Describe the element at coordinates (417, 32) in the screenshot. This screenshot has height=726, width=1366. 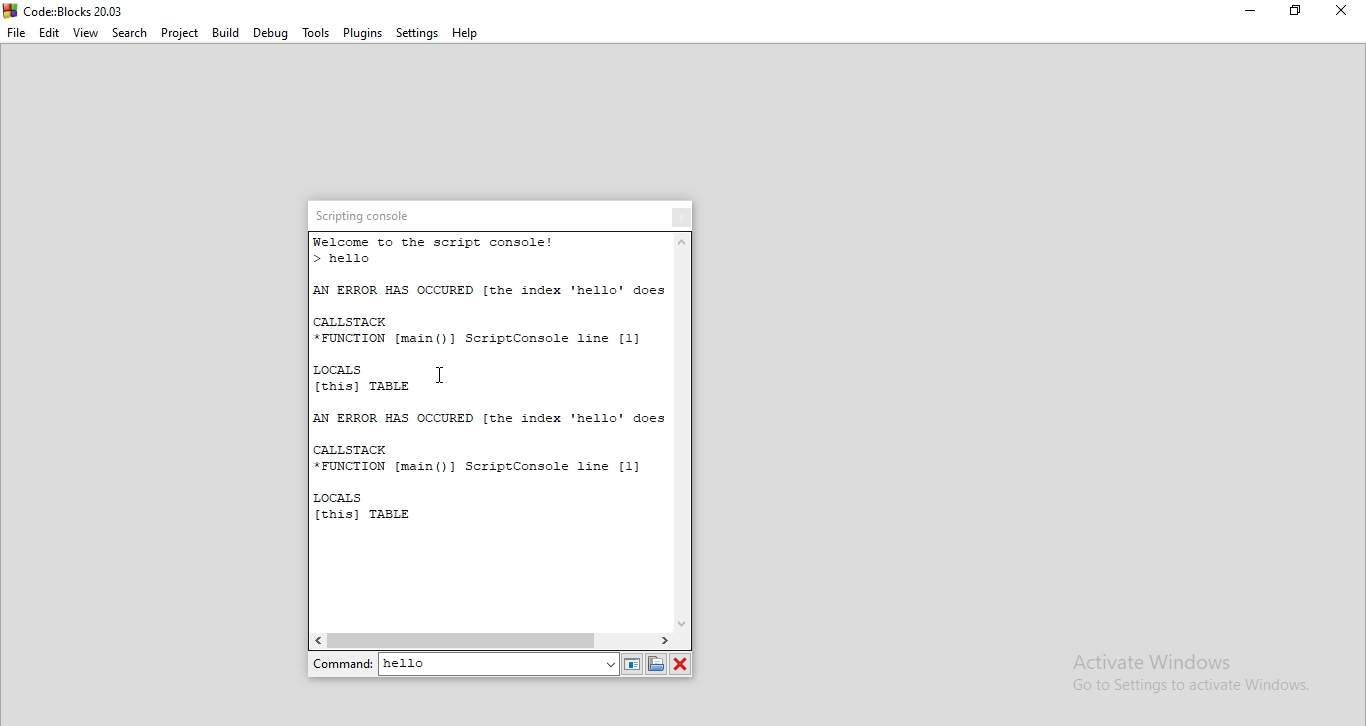
I see `Settings ` at that location.